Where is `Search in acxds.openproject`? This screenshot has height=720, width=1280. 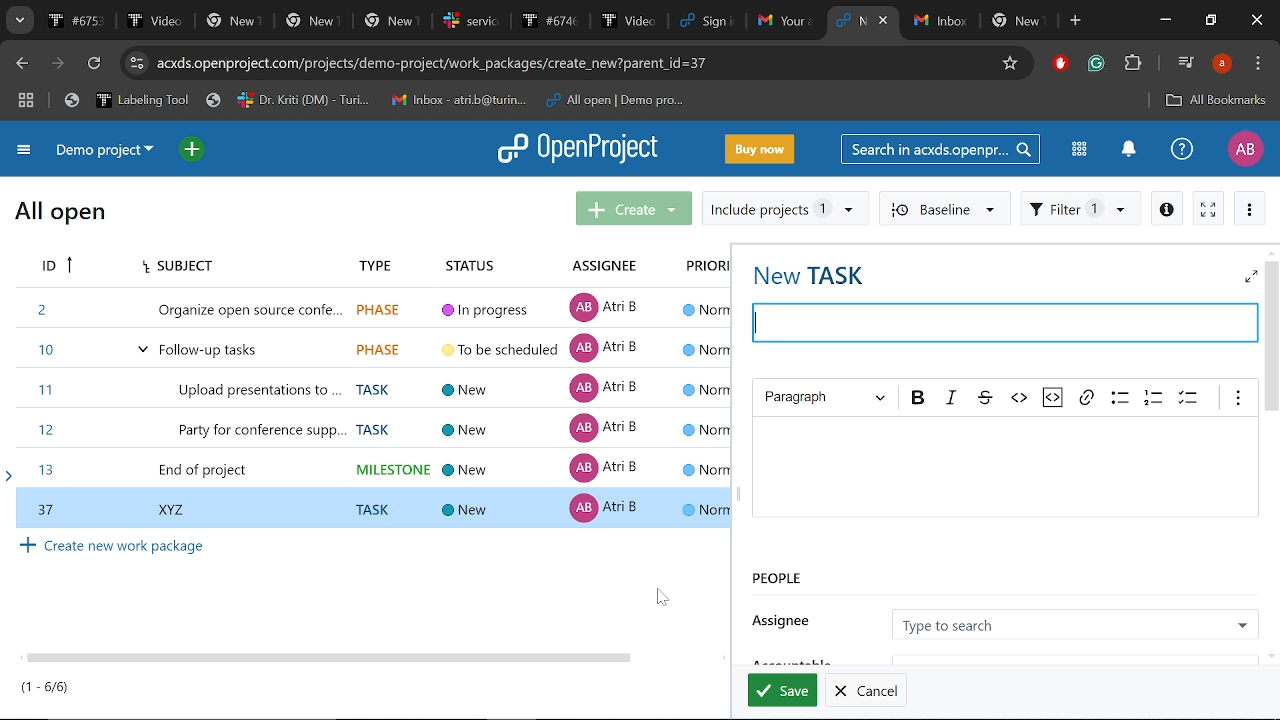 Search in acxds.openproject is located at coordinates (938, 148).